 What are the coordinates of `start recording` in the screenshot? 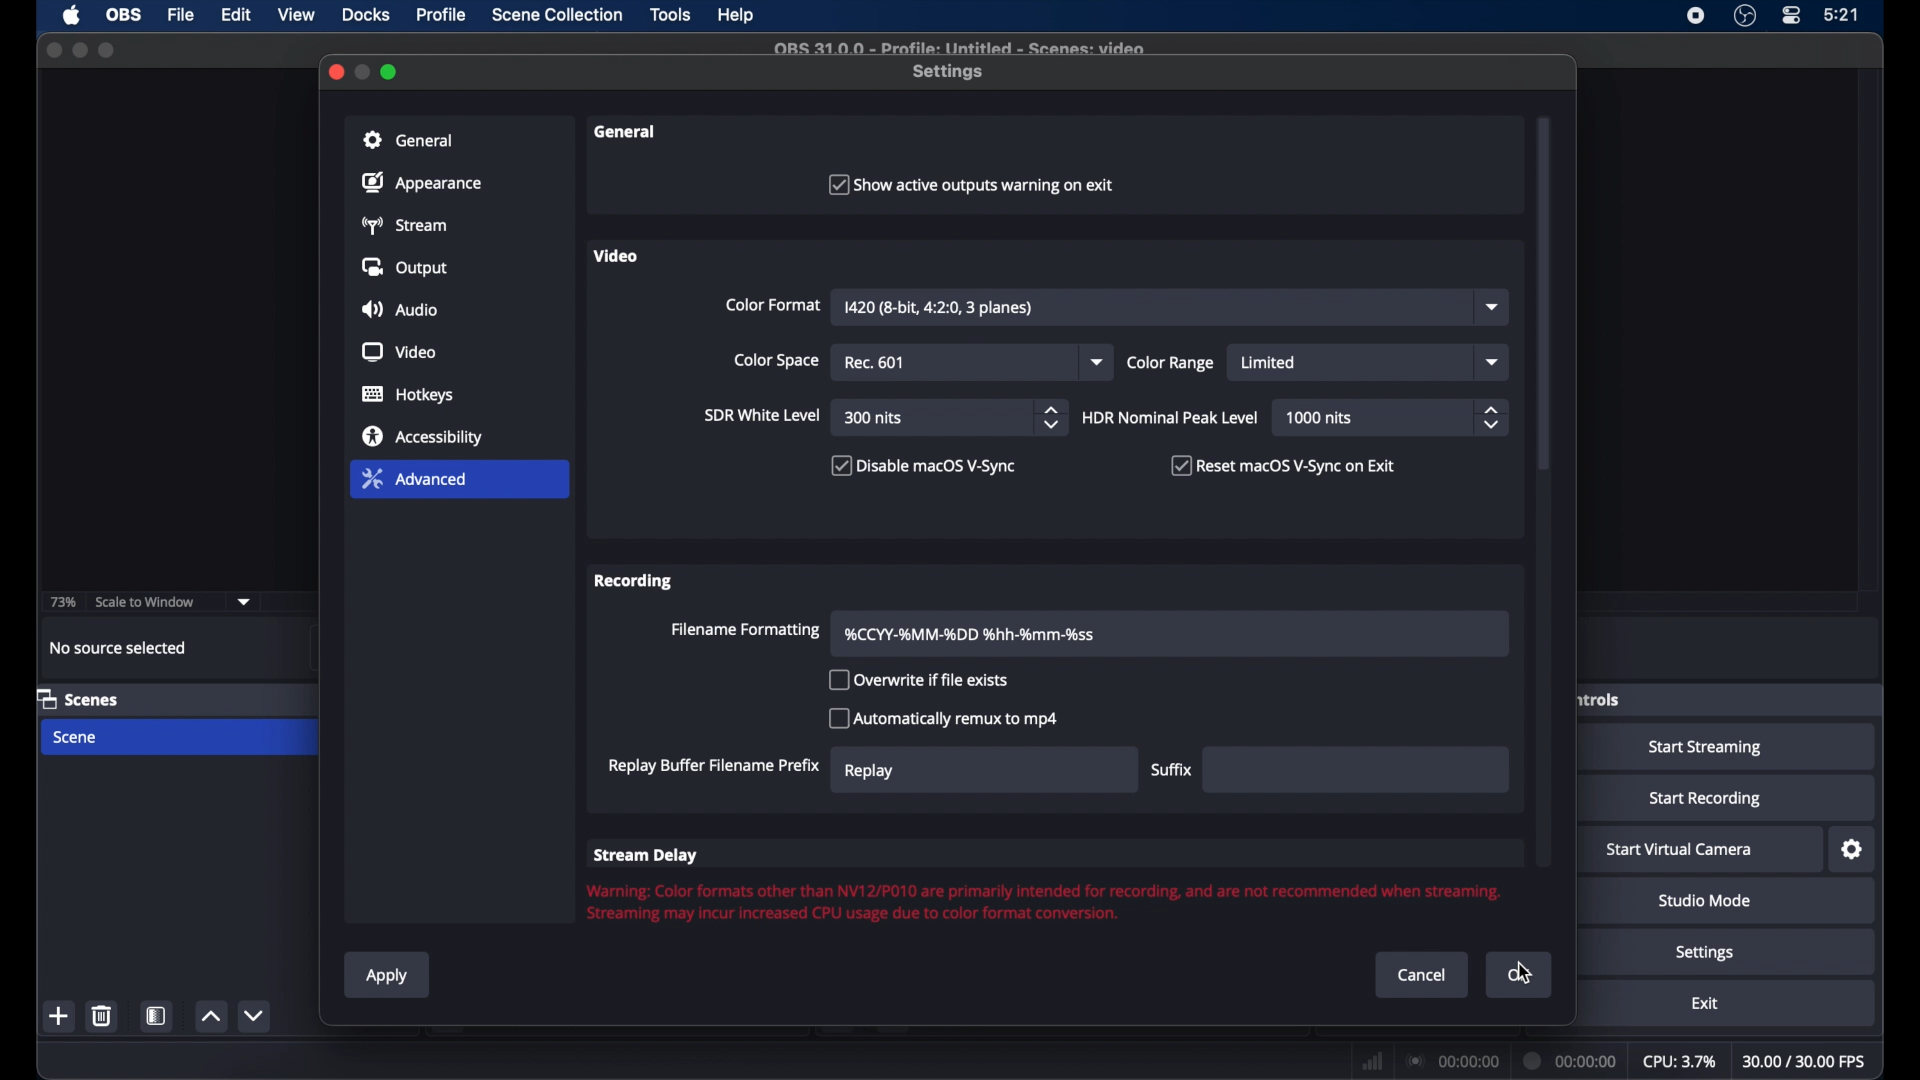 It's located at (1704, 800).